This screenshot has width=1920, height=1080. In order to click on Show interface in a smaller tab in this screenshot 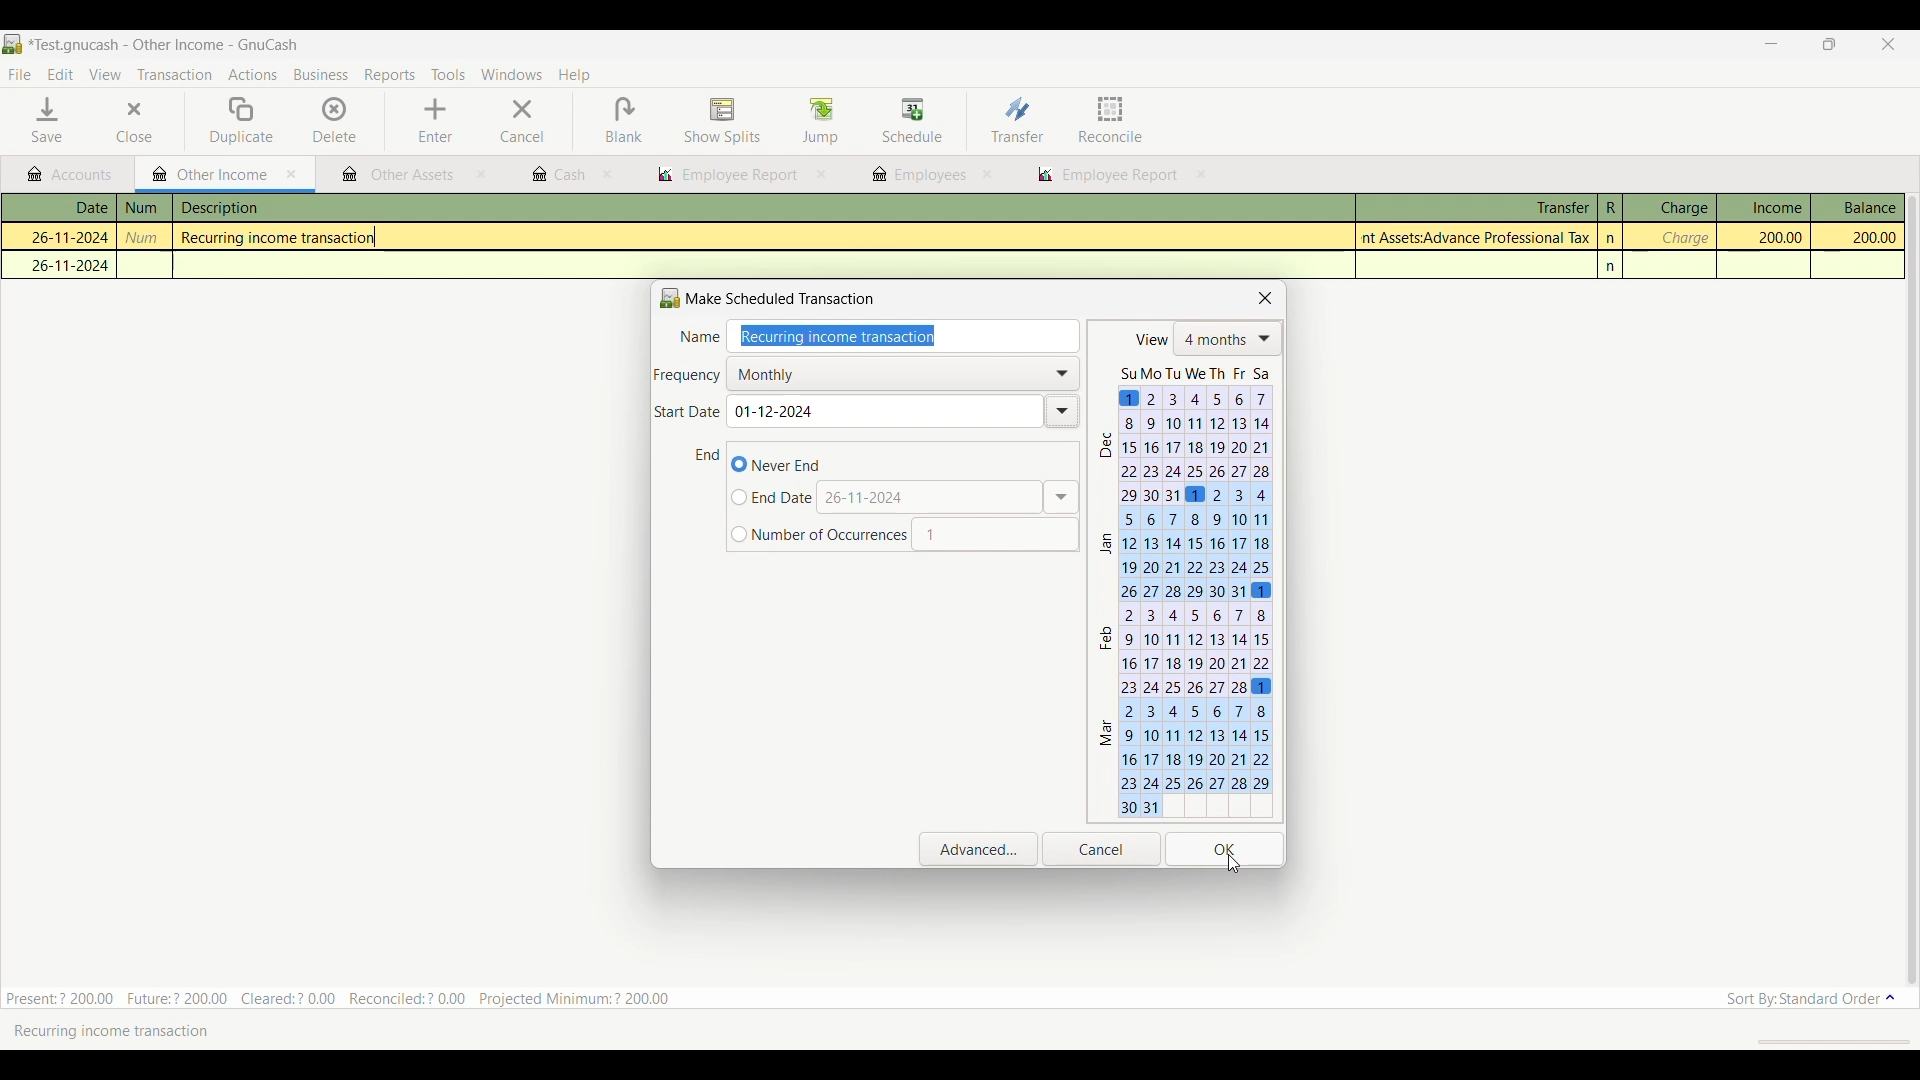, I will do `click(1833, 46)`.